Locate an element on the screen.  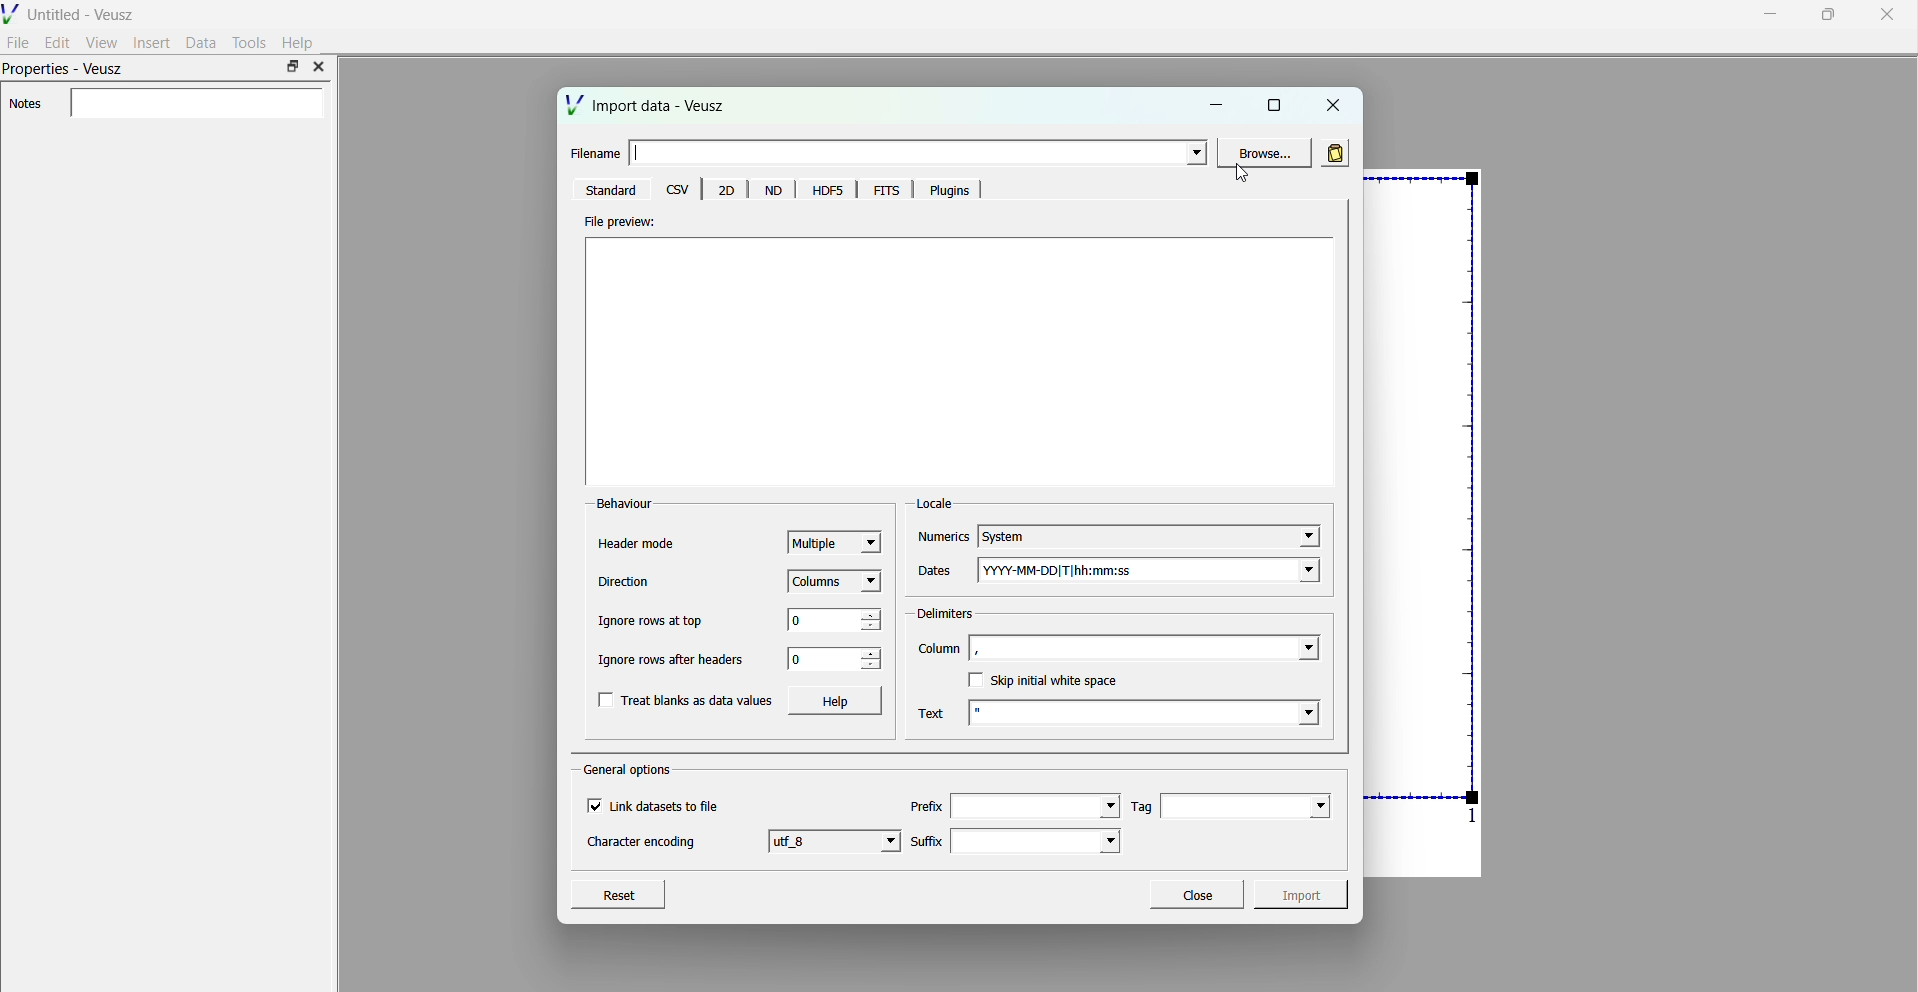
Link datasets to file is located at coordinates (670, 806).